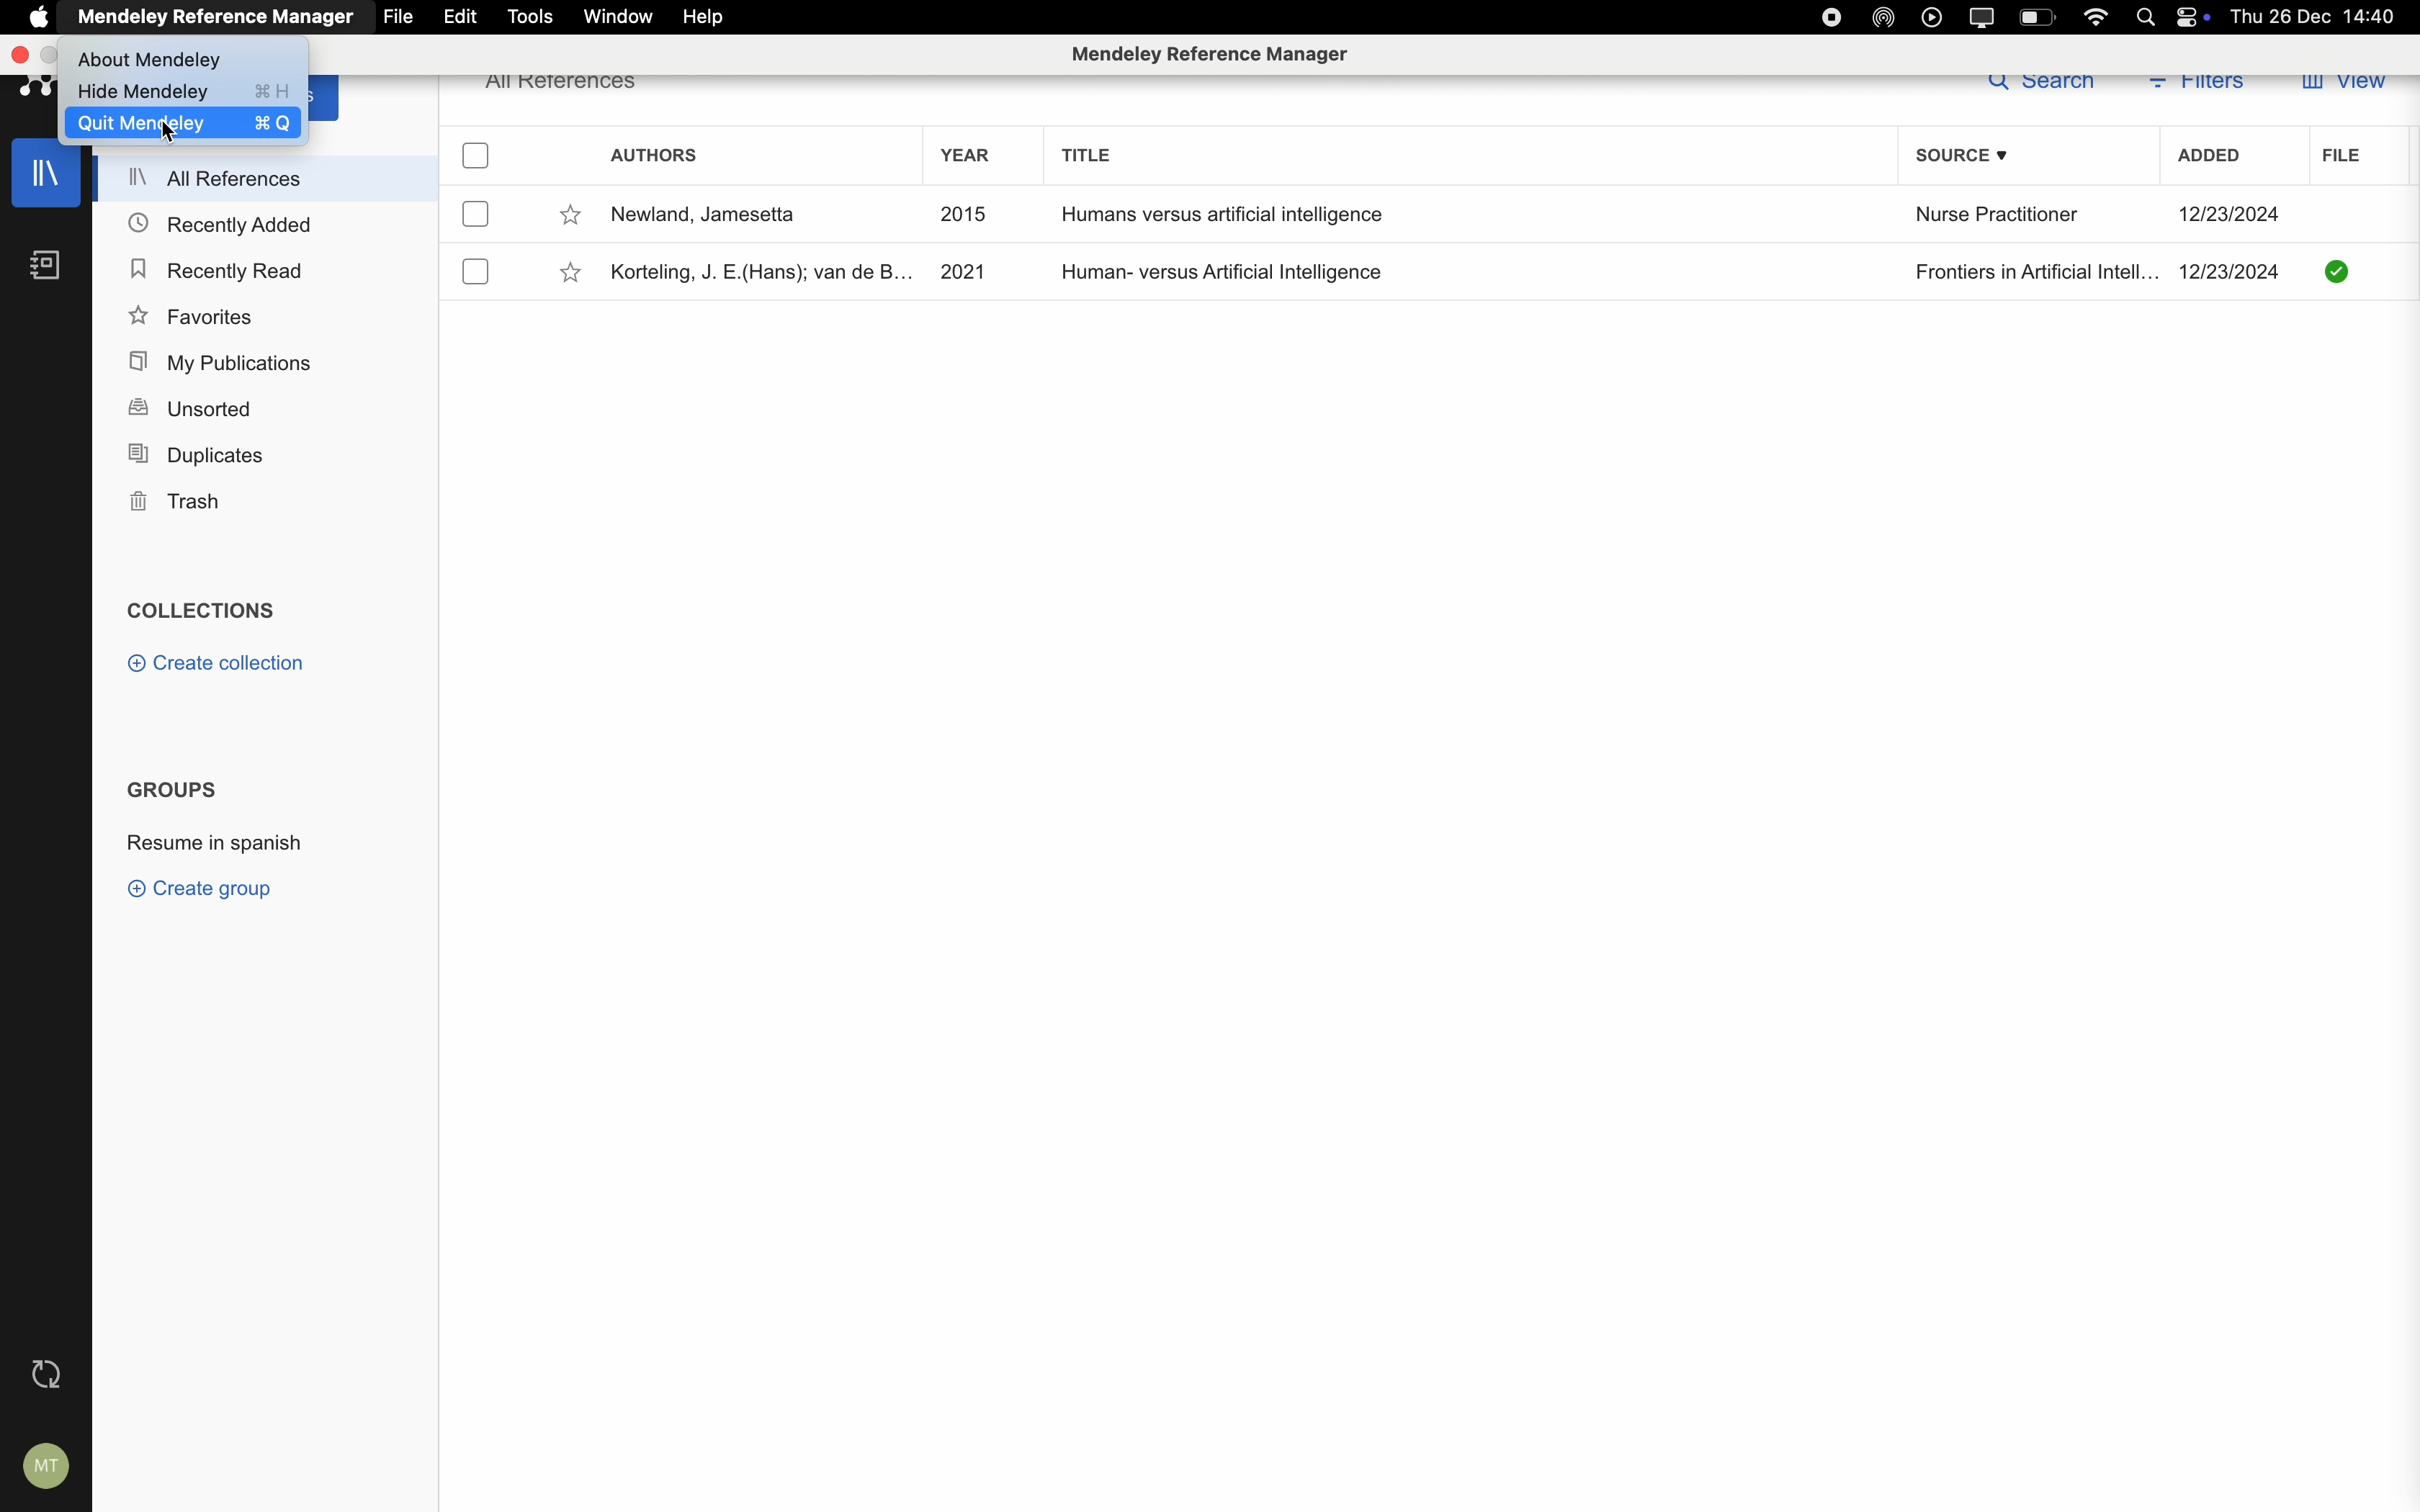 This screenshot has width=2420, height=1512. What do you see at coordinates (396, 17) in the screenshot?
I see `file` at bounding box center [396, 17].